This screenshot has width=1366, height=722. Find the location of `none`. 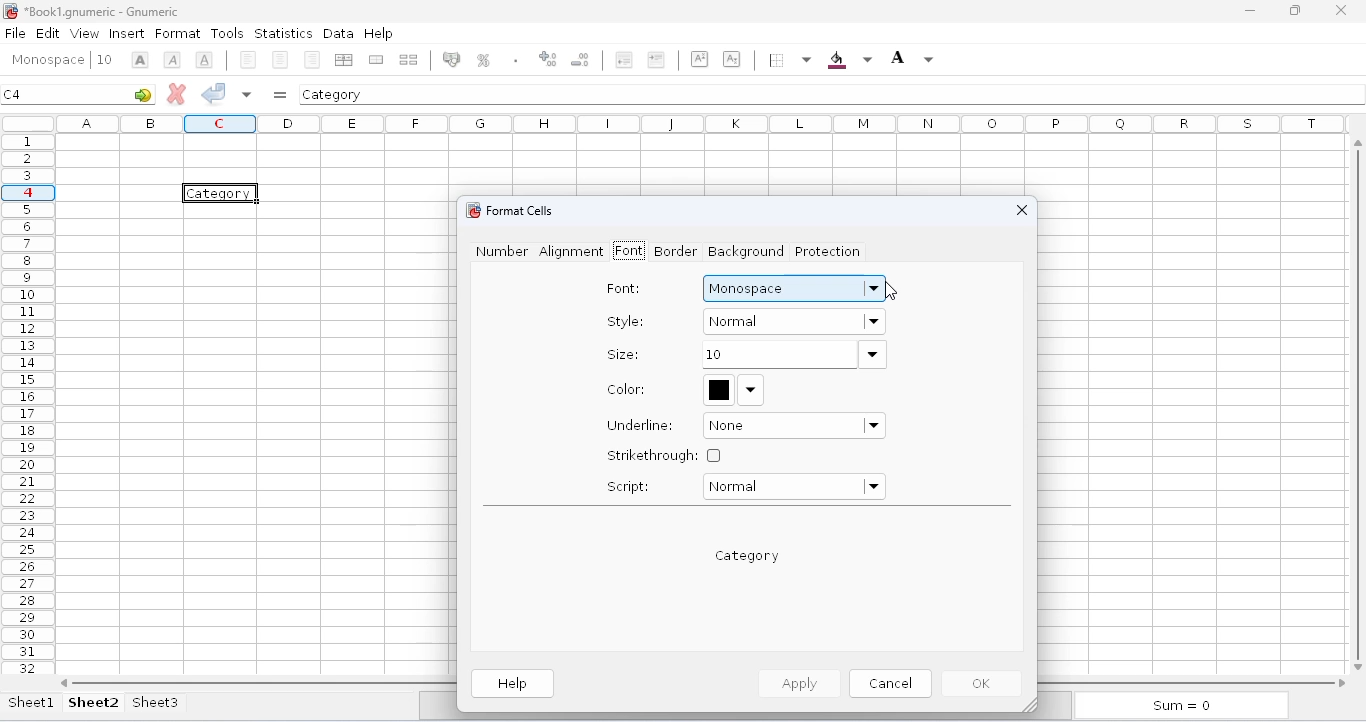

none is located at coordinates (795, 426).